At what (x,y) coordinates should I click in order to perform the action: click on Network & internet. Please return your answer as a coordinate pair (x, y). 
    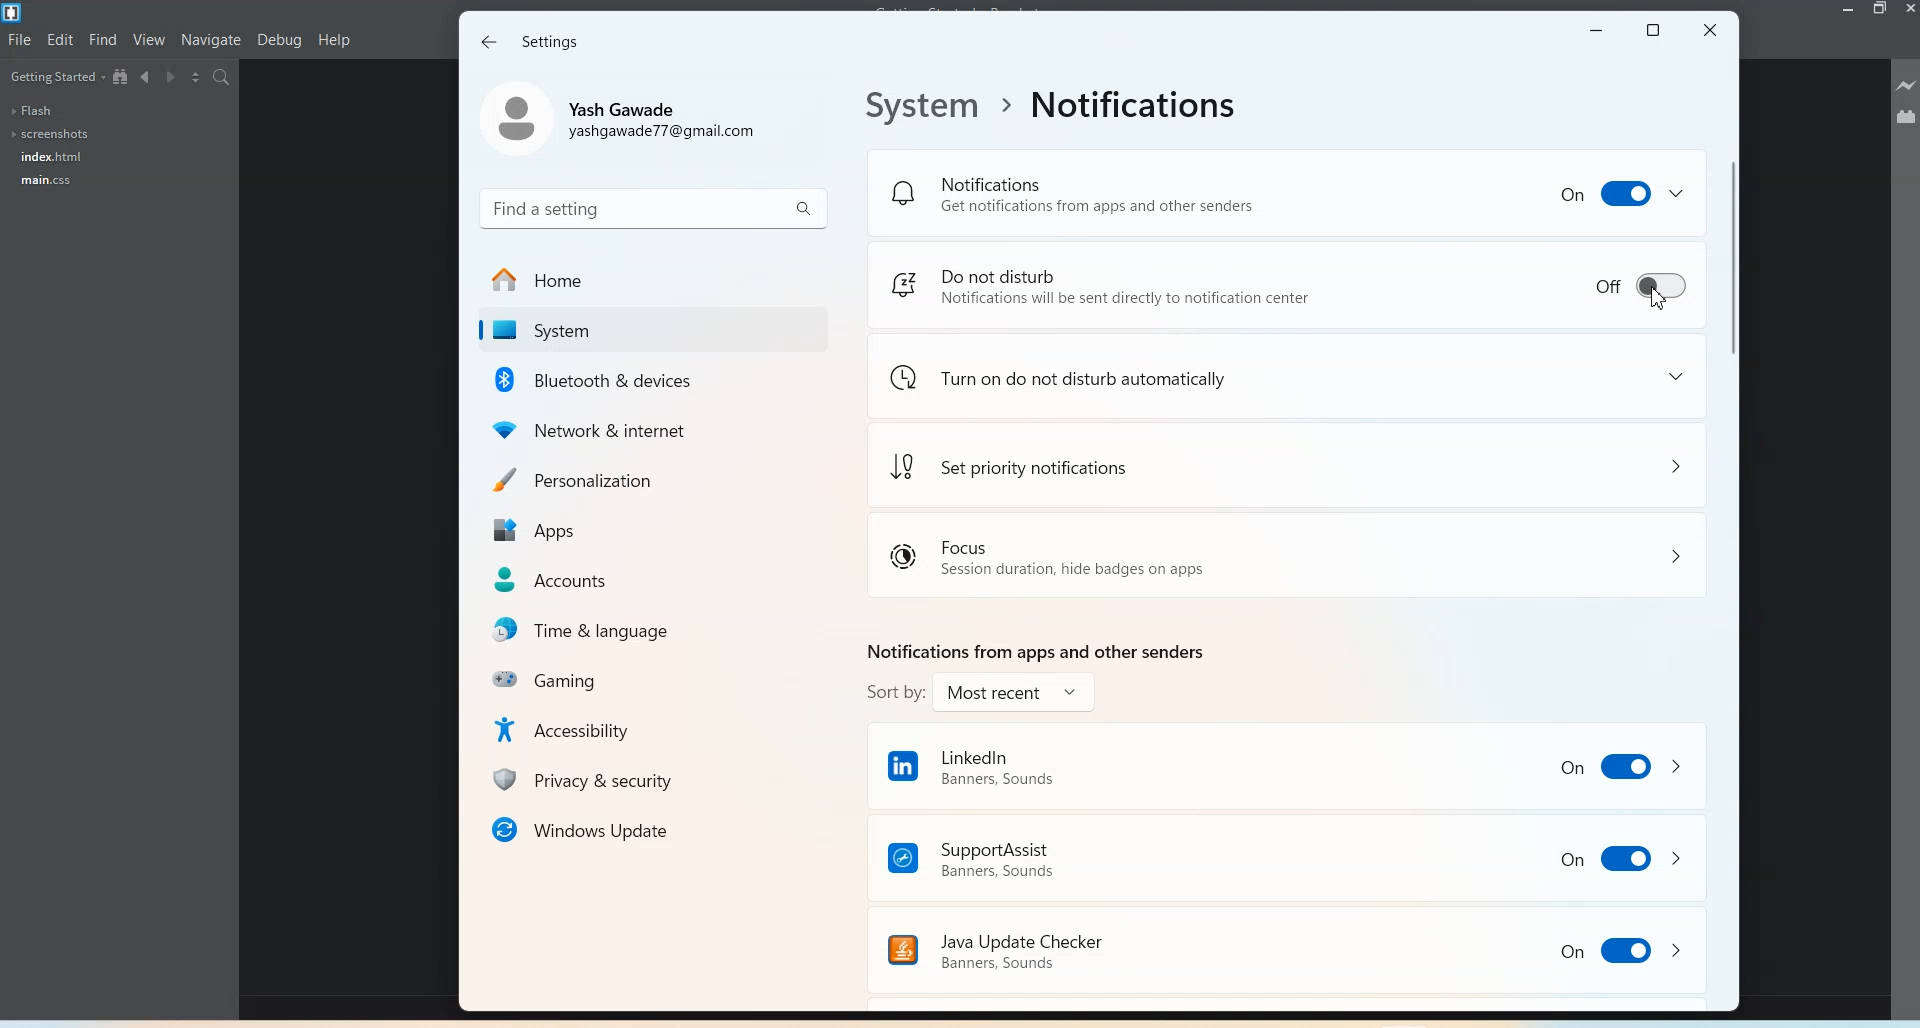
    Looking at the image, I should click on (644, 428).